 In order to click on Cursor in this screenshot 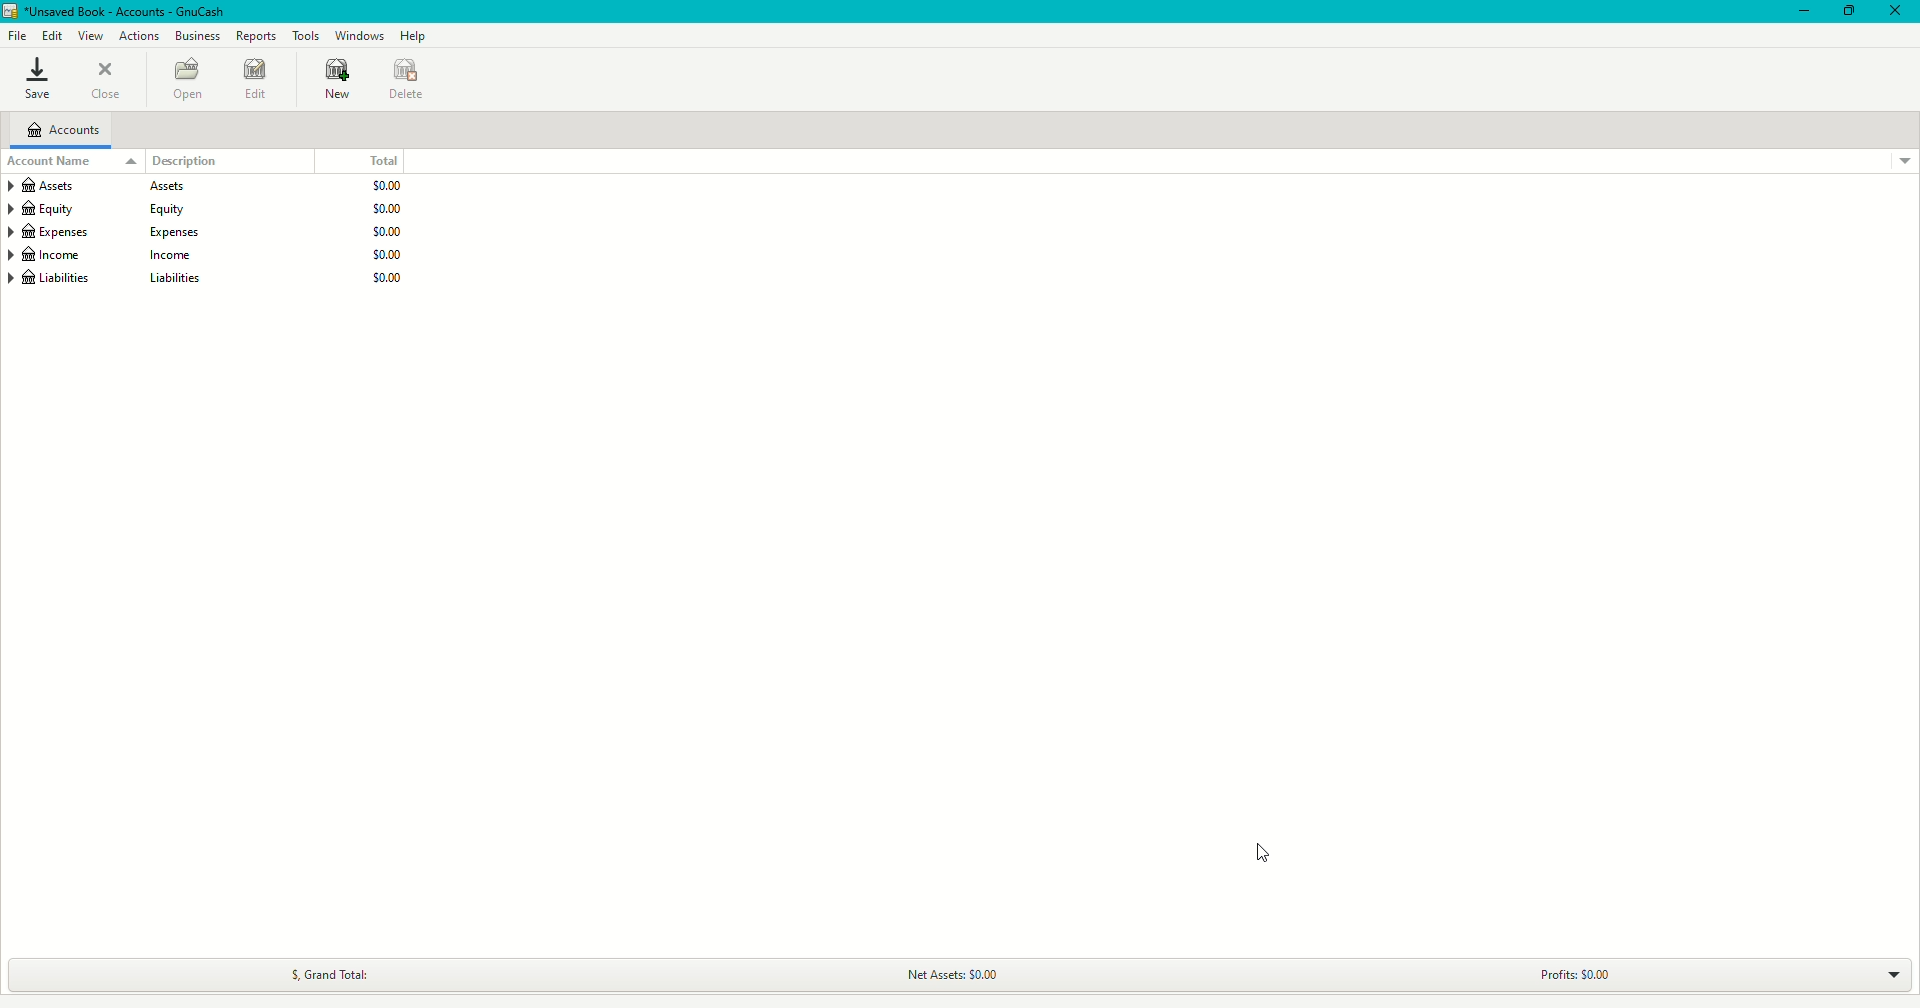, I will do `click(1260, 848)`.